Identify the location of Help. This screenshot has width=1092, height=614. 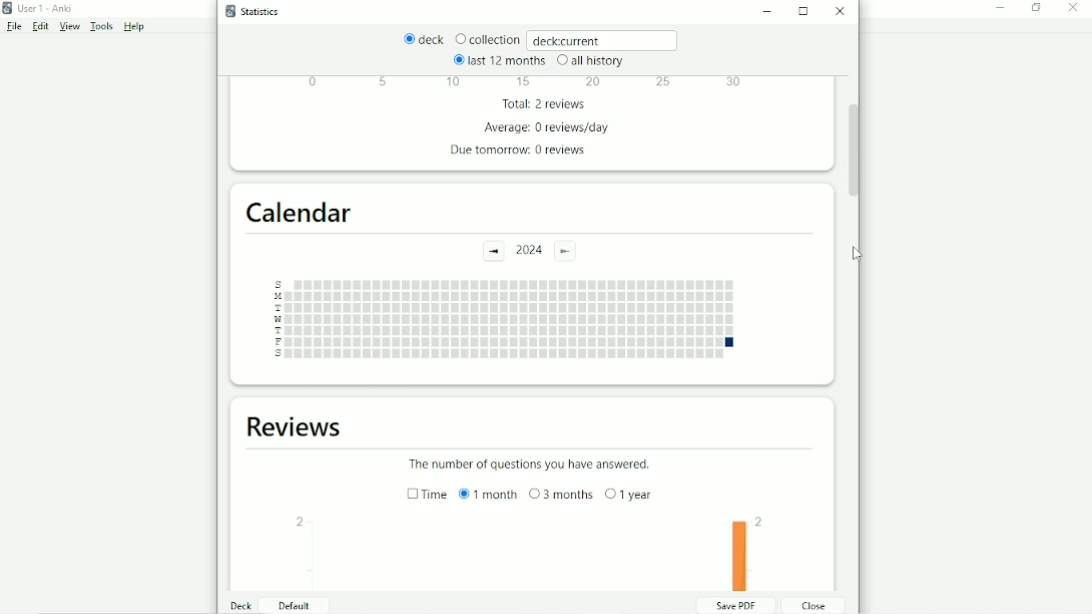
(135, 27).